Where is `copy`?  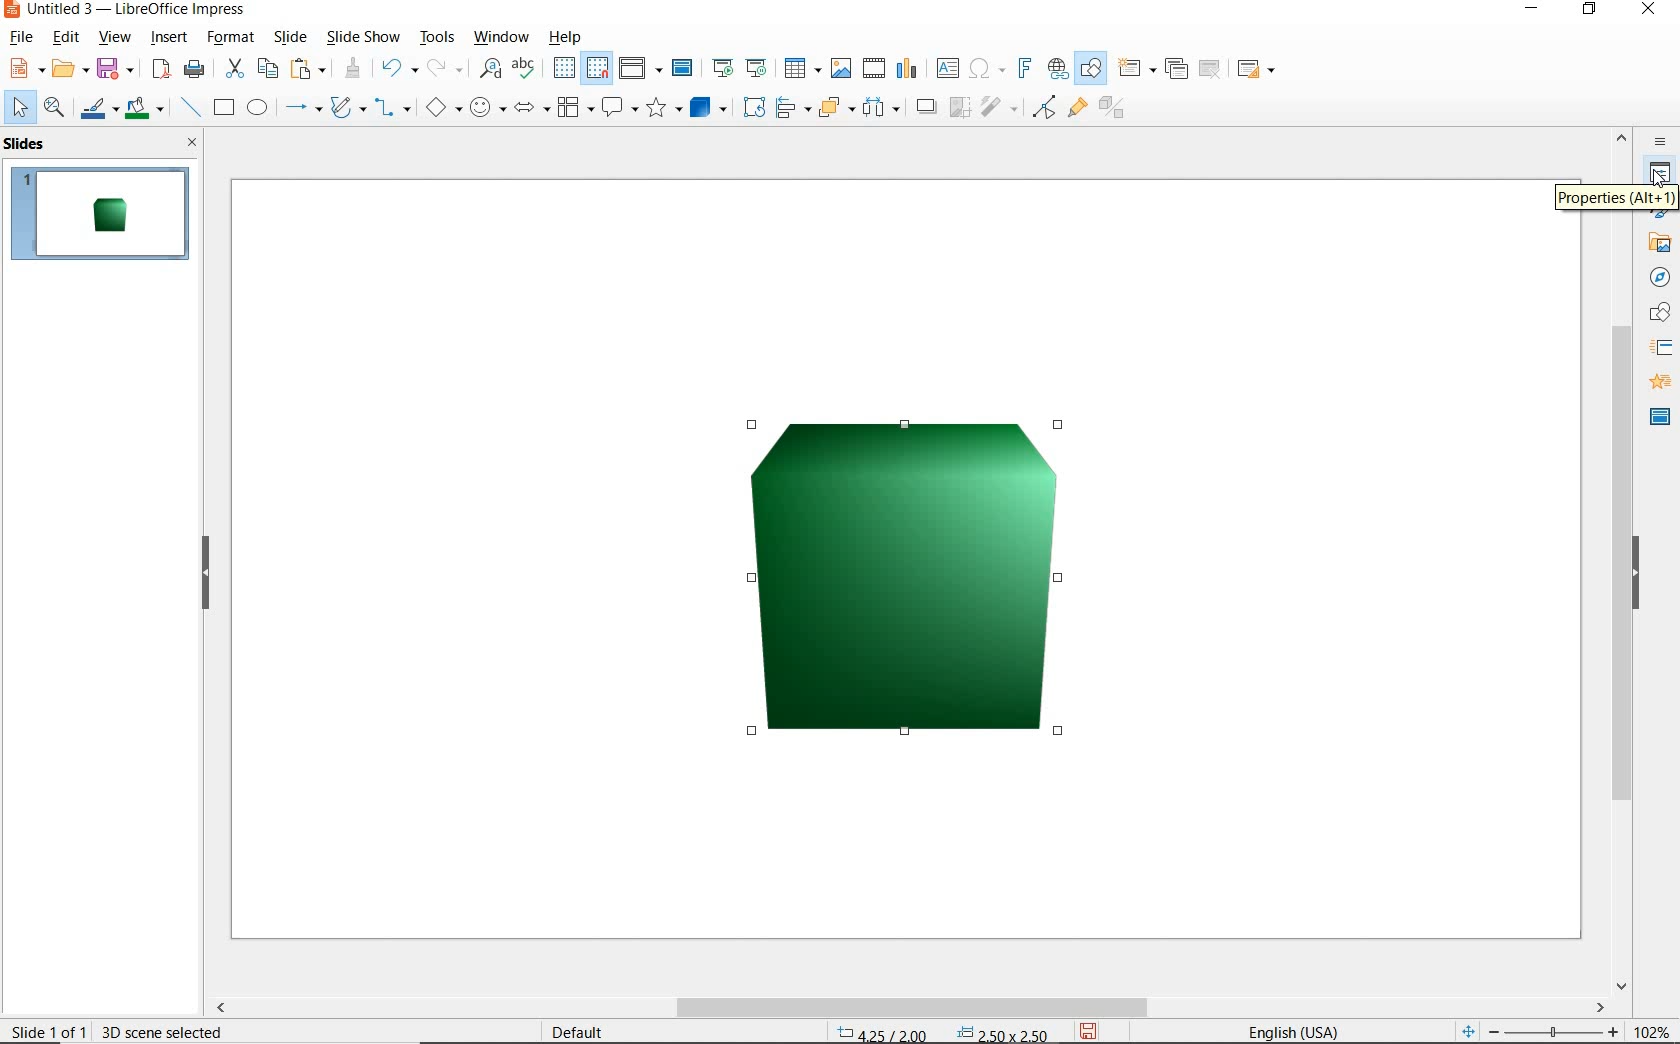 copy is located at coordinates (269, 69).